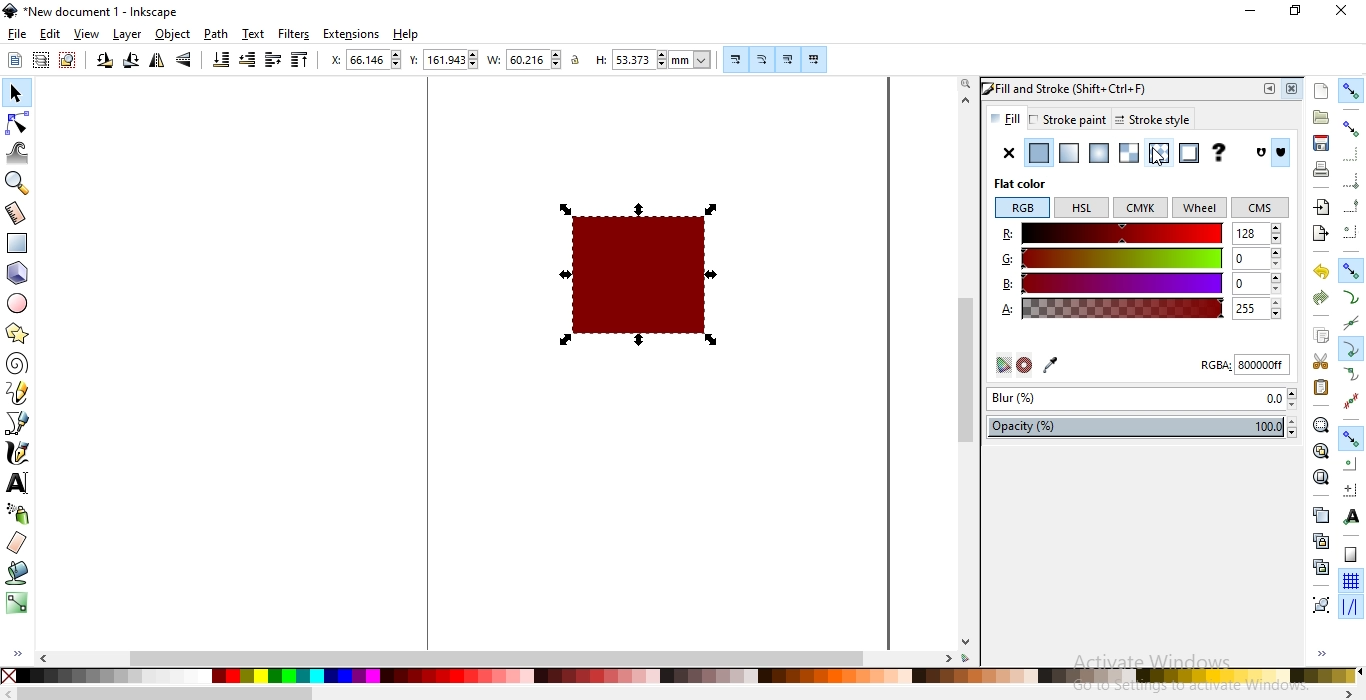 The width and height of the screenshot is (1366, 700). I want to click on undo an action, so click(1322, 271).